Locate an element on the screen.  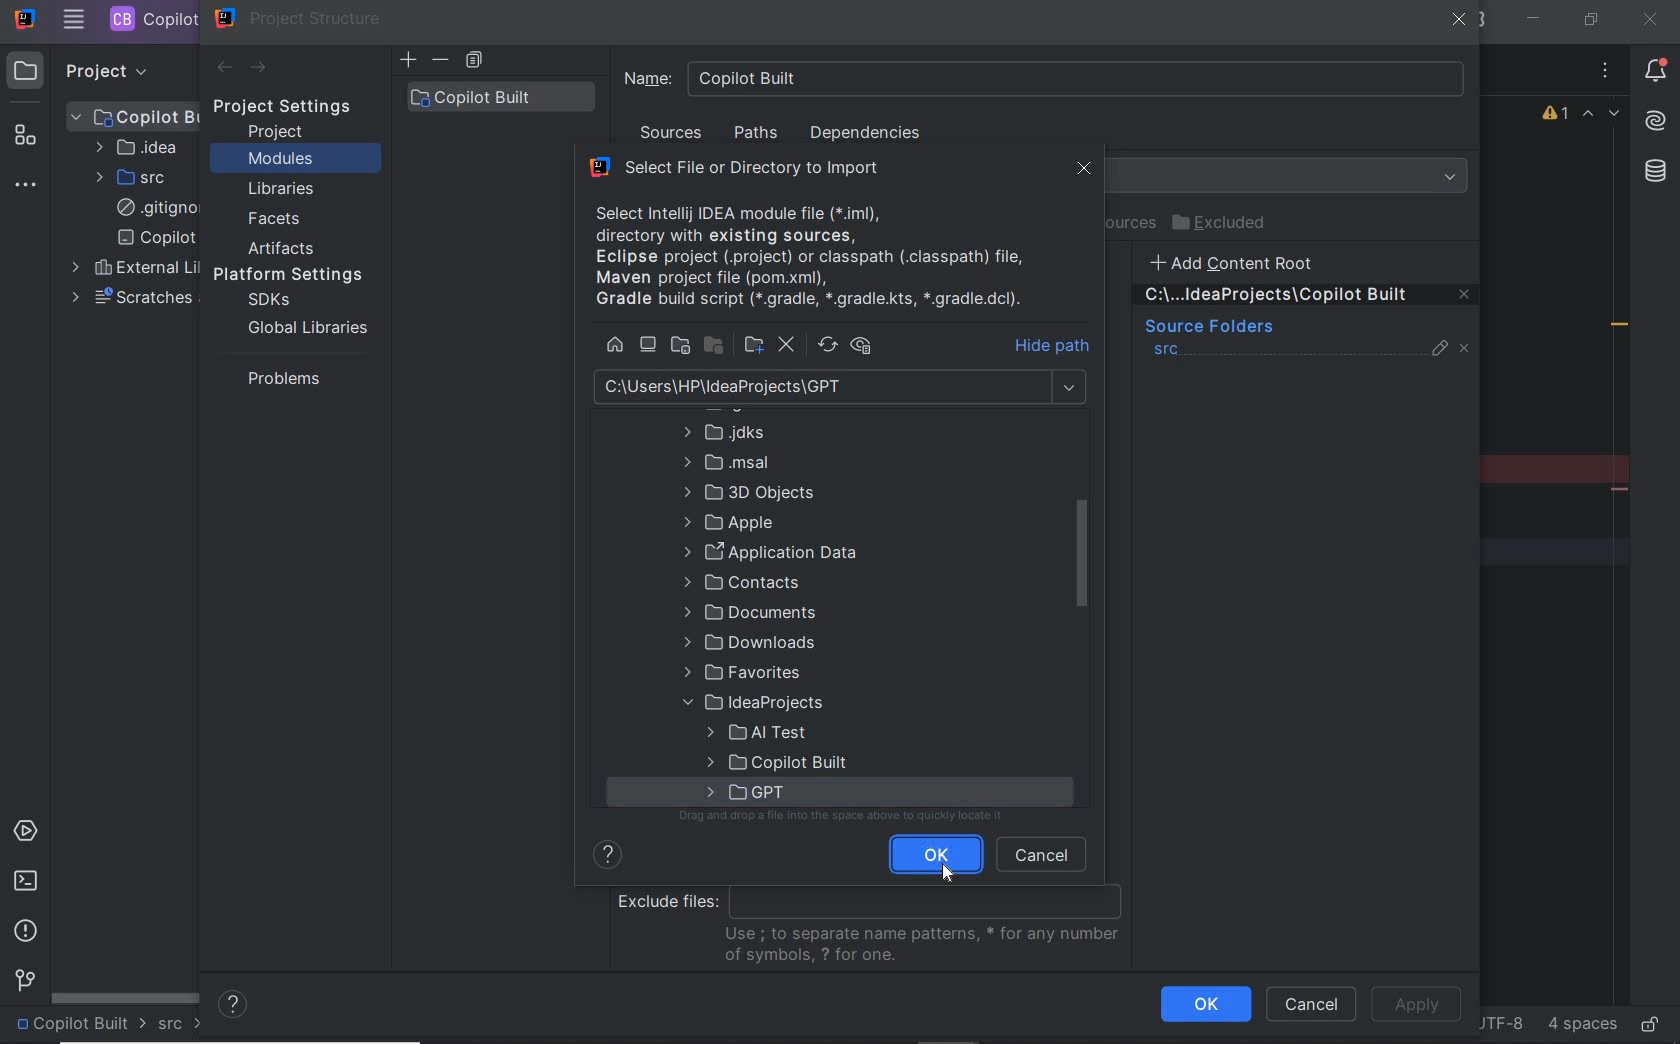
edit properties is located at coordinates (1441, 353).